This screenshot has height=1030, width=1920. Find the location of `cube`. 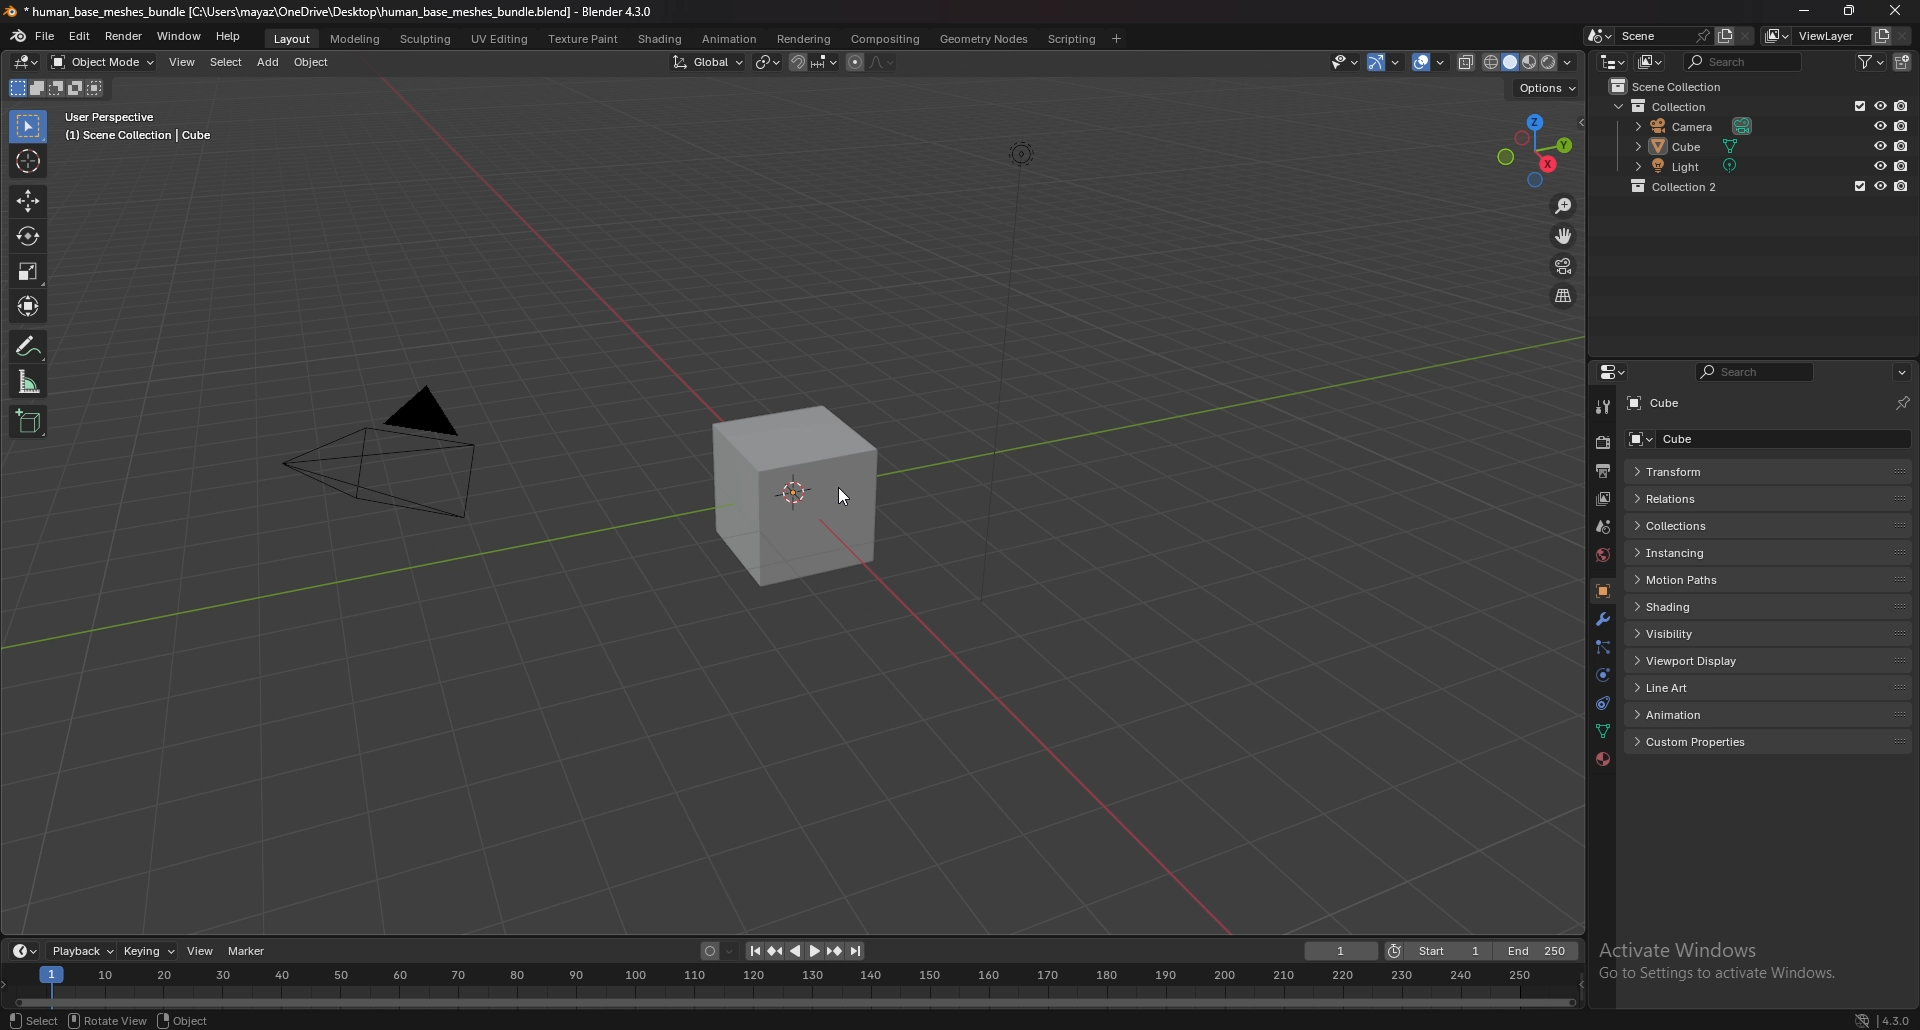

cube is located at coordinates (1660, 404).